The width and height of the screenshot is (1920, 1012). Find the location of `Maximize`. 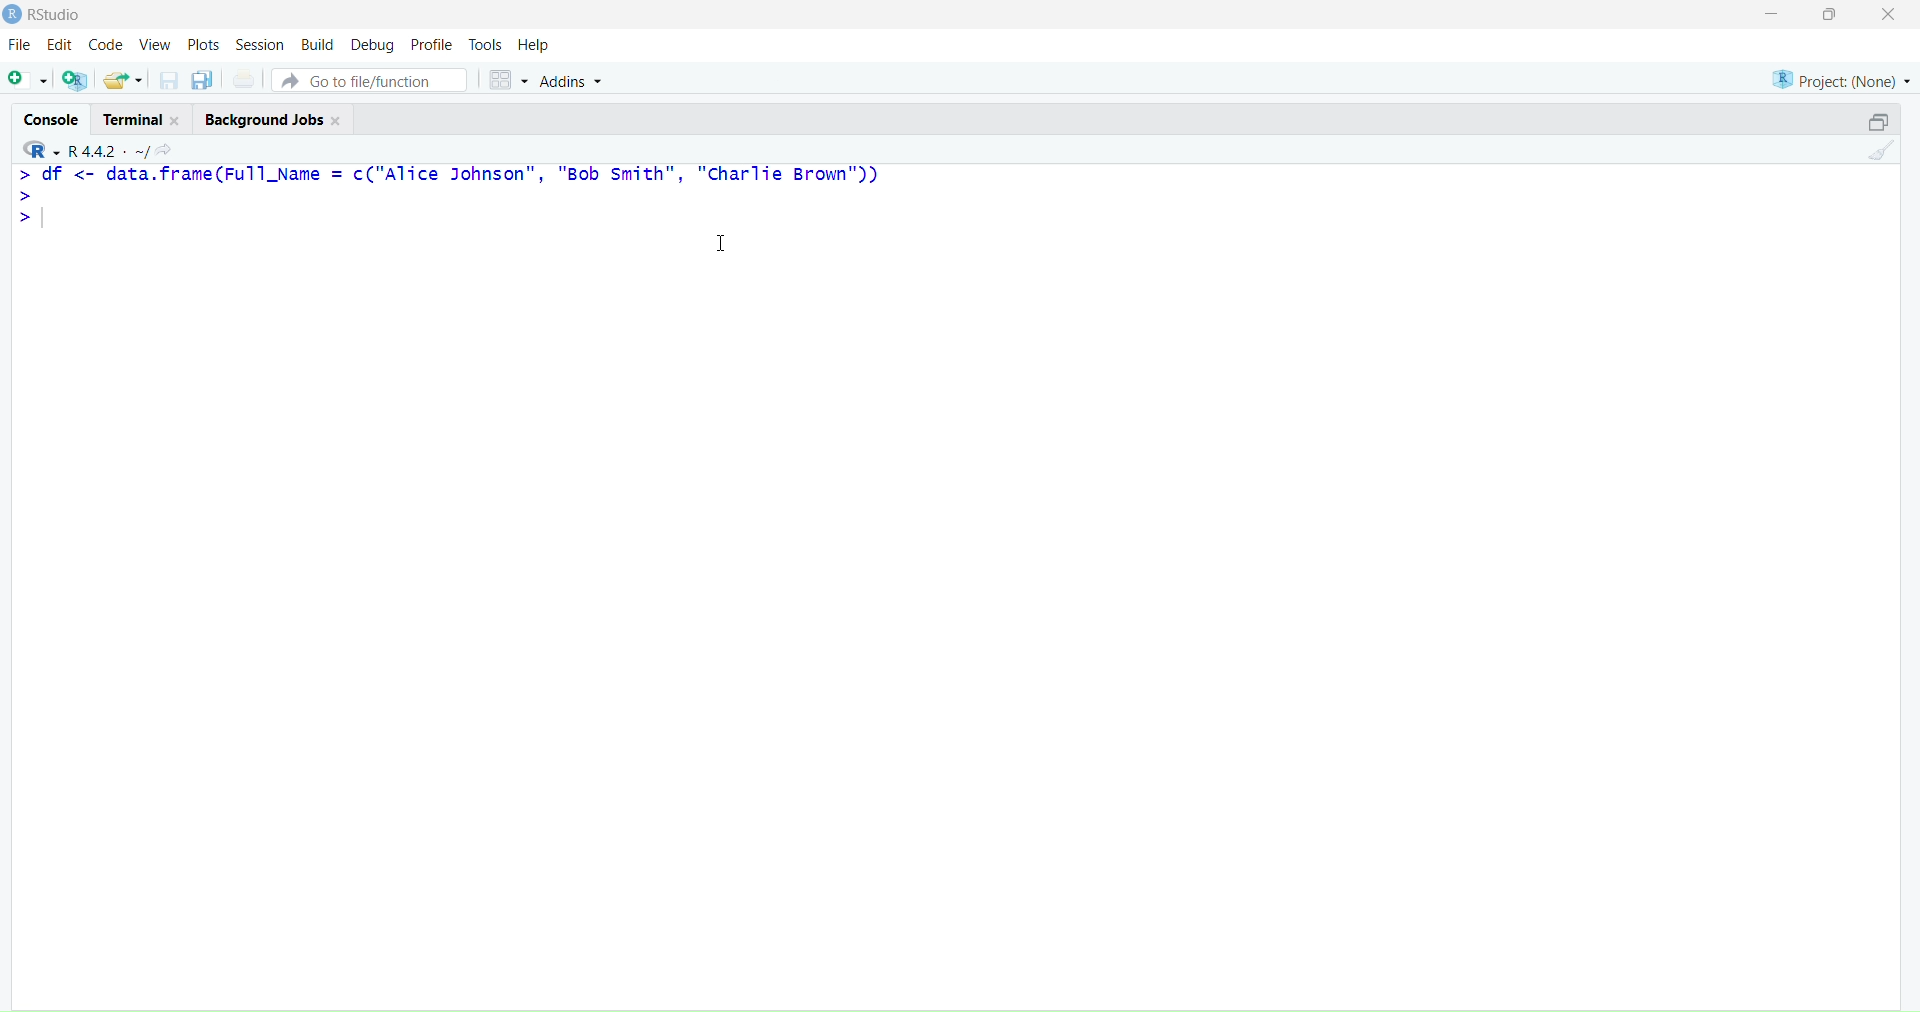

Maximize is located at coordinates (1877, 118).